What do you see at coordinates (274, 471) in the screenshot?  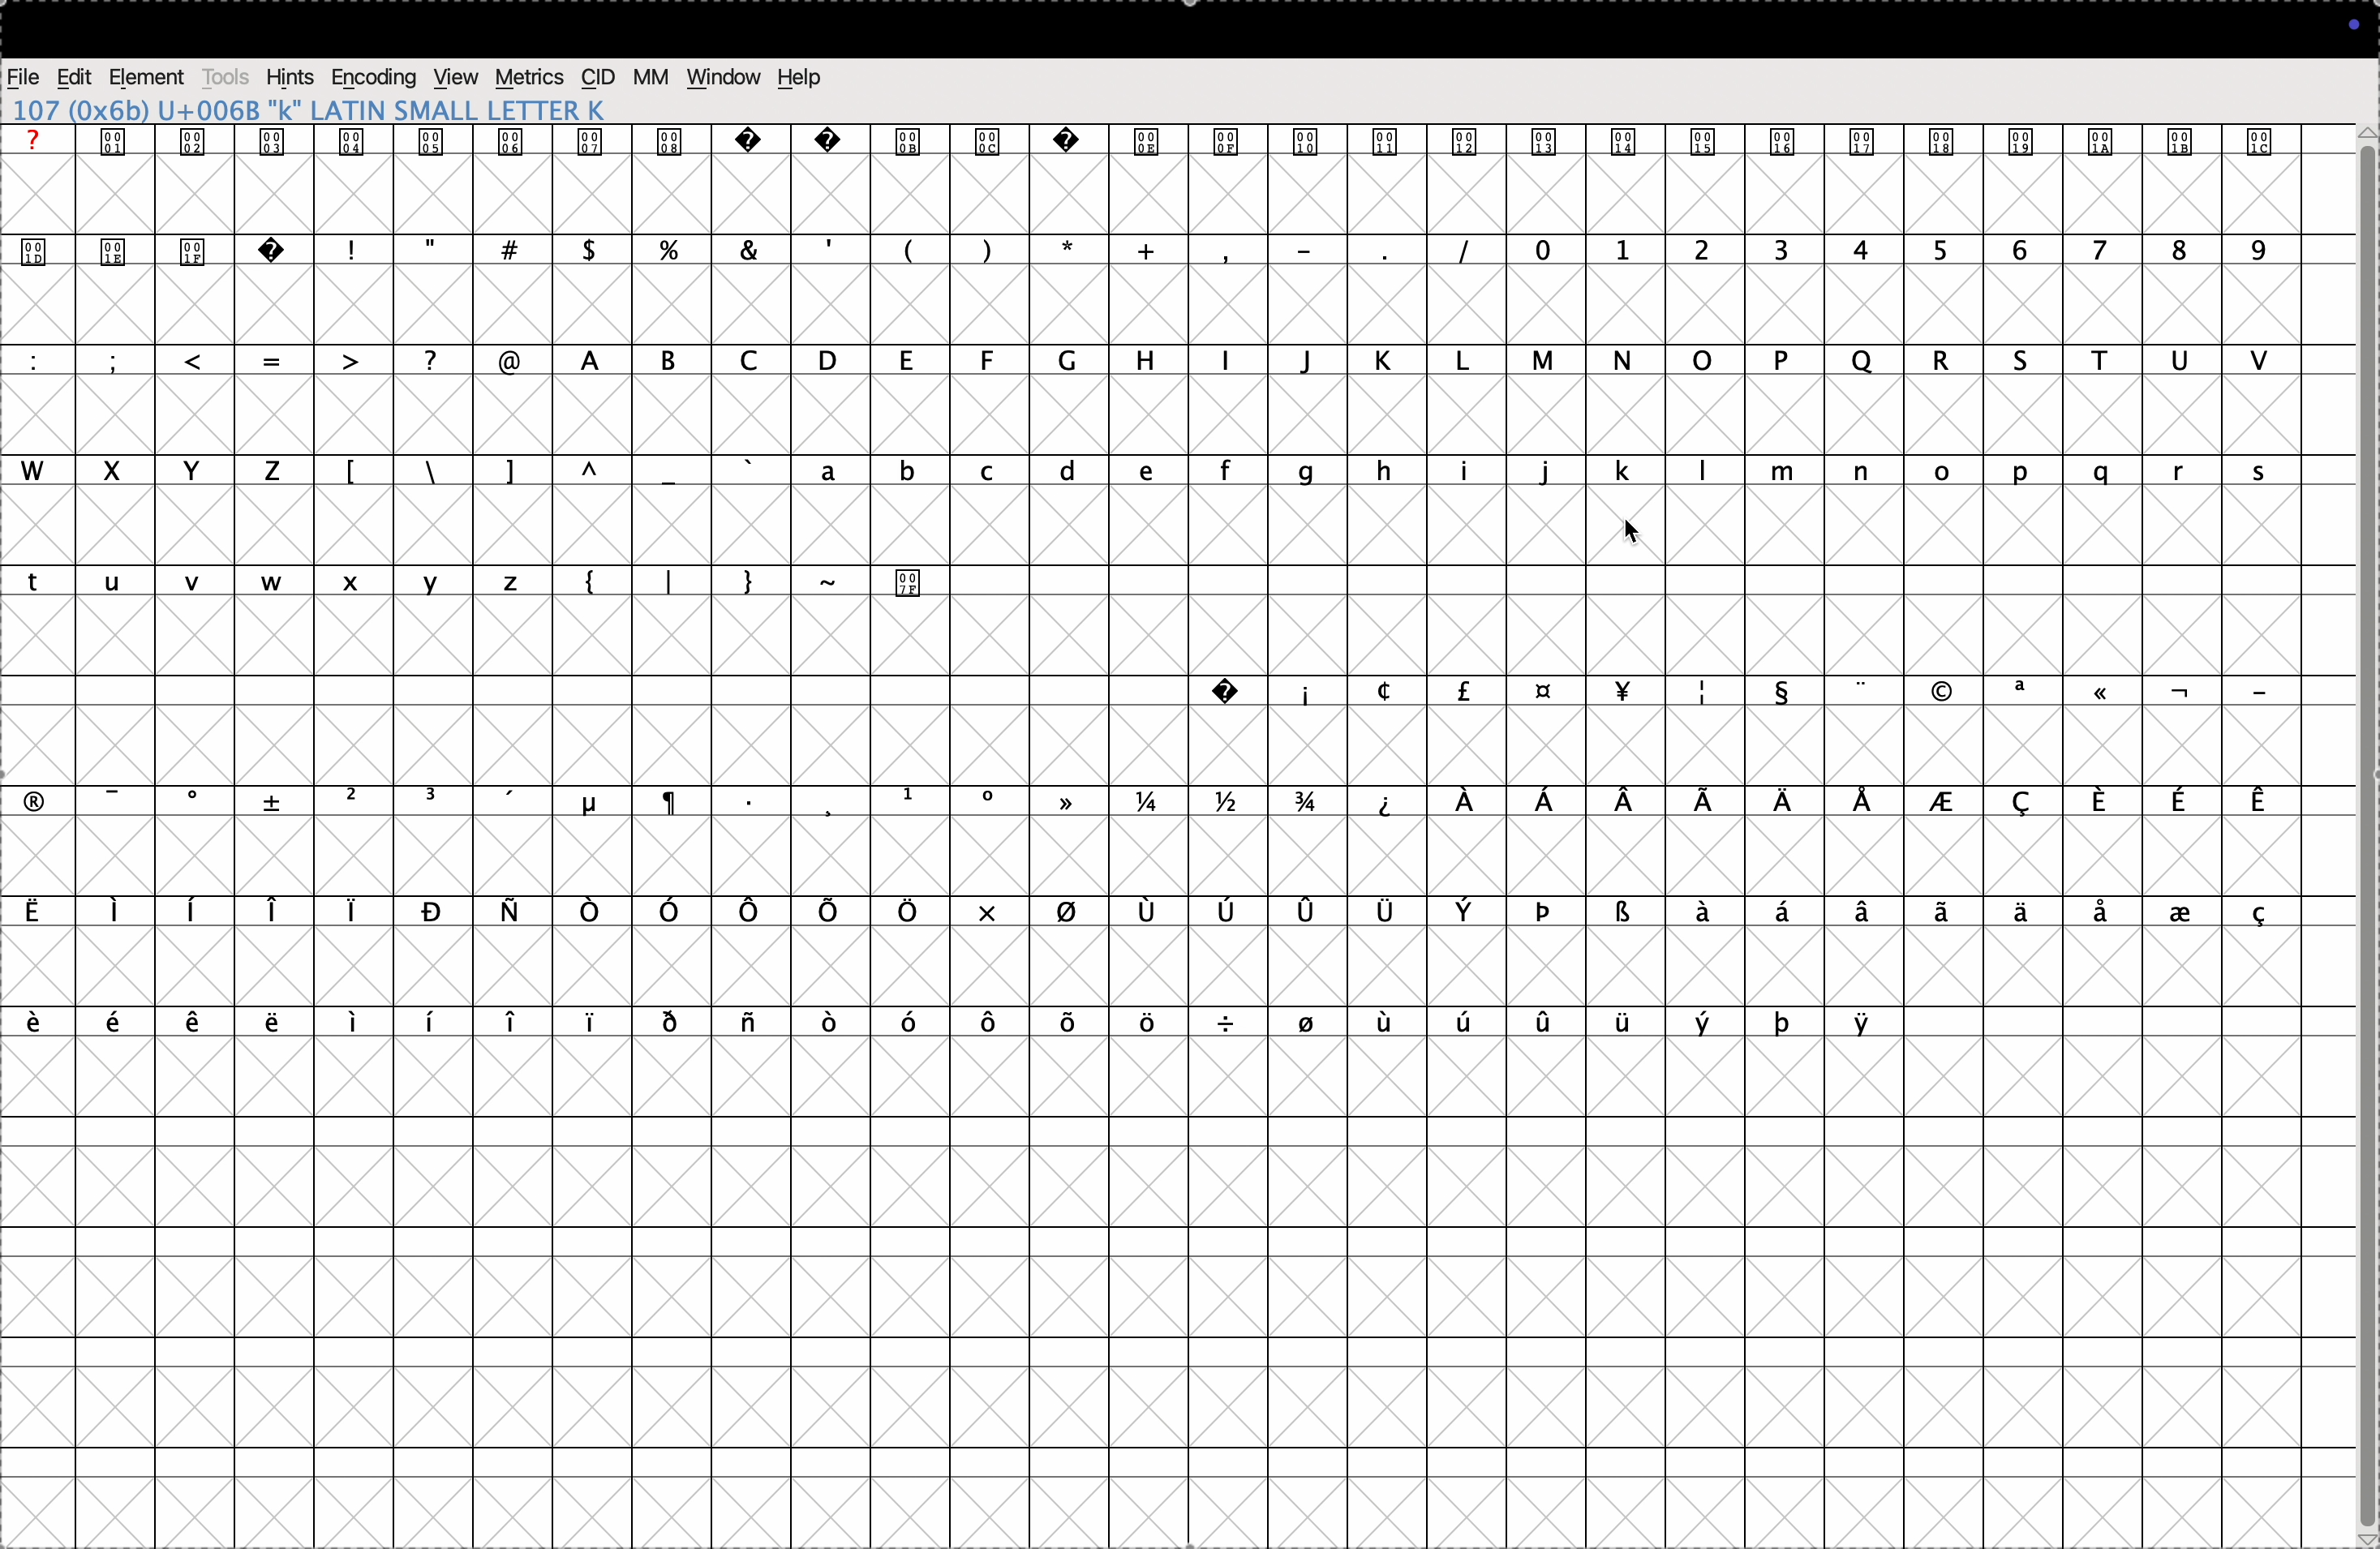 I see `z` at bounding box center [274, 471].